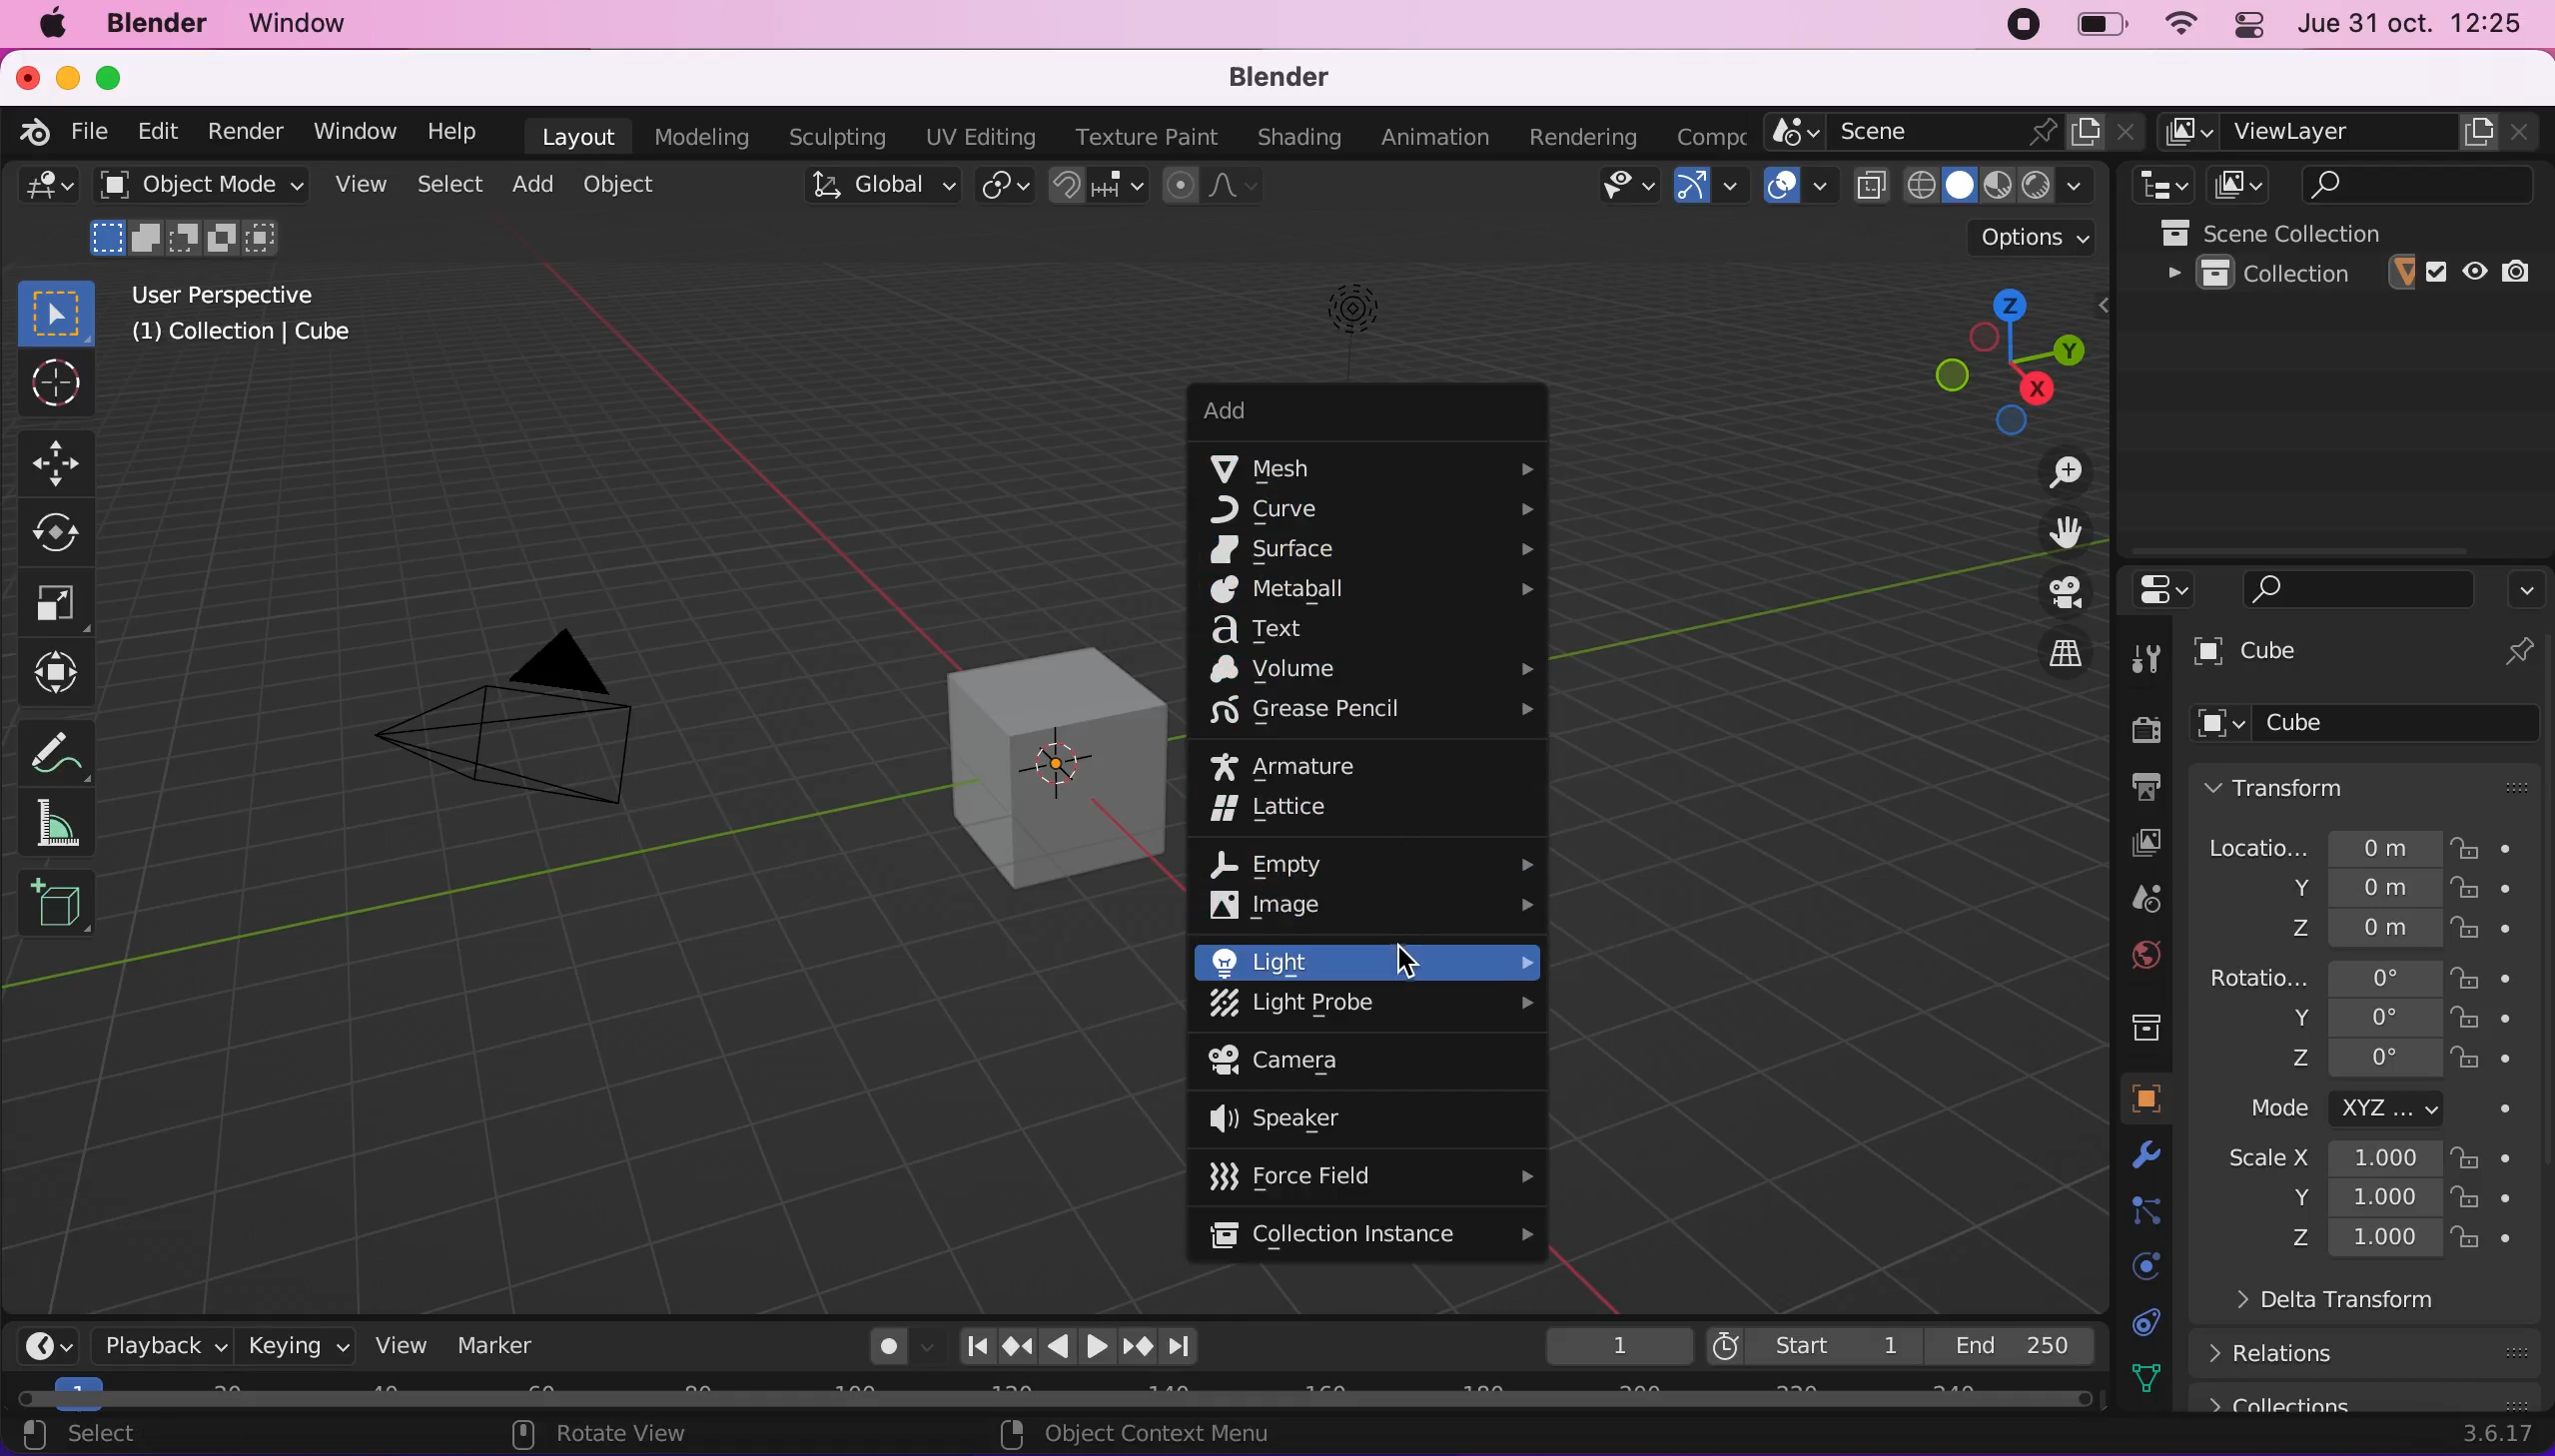  I want to click on relations, so click(2376, 1352).